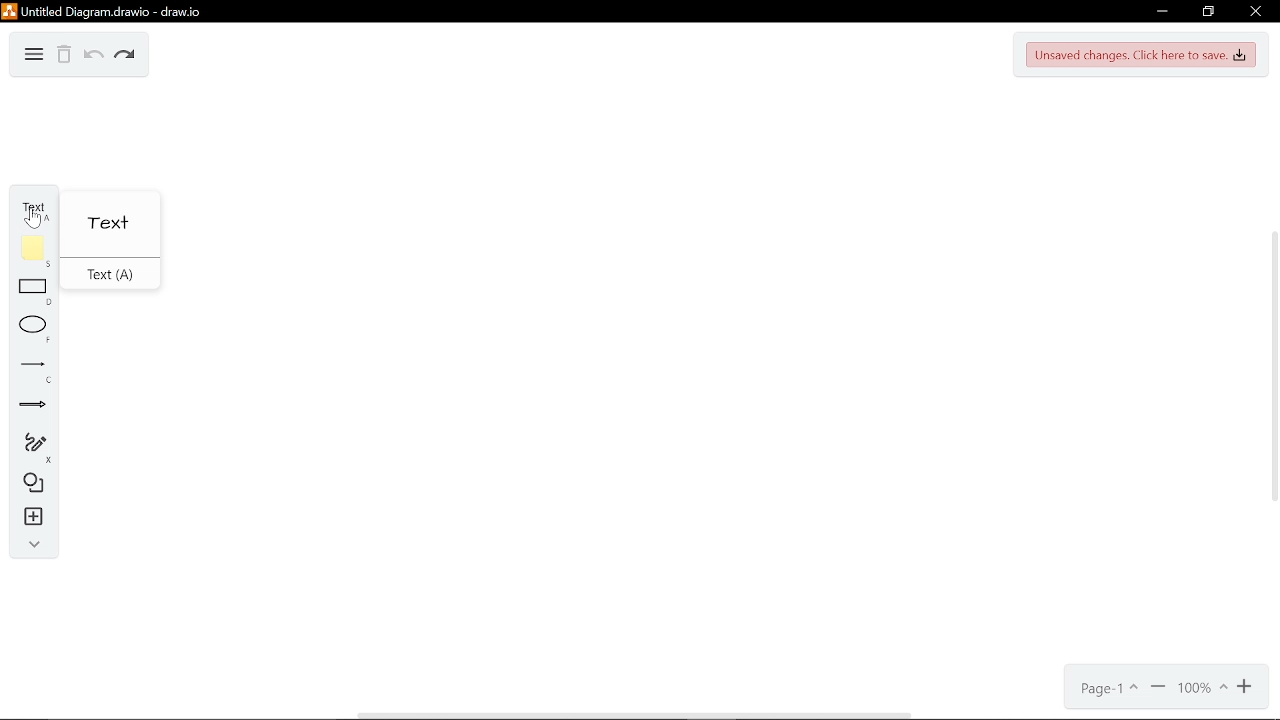 The image size is (1280, 720). Describe the element at coordinates (1208, 13) in the screenshot. I see `Restore down` at that location.